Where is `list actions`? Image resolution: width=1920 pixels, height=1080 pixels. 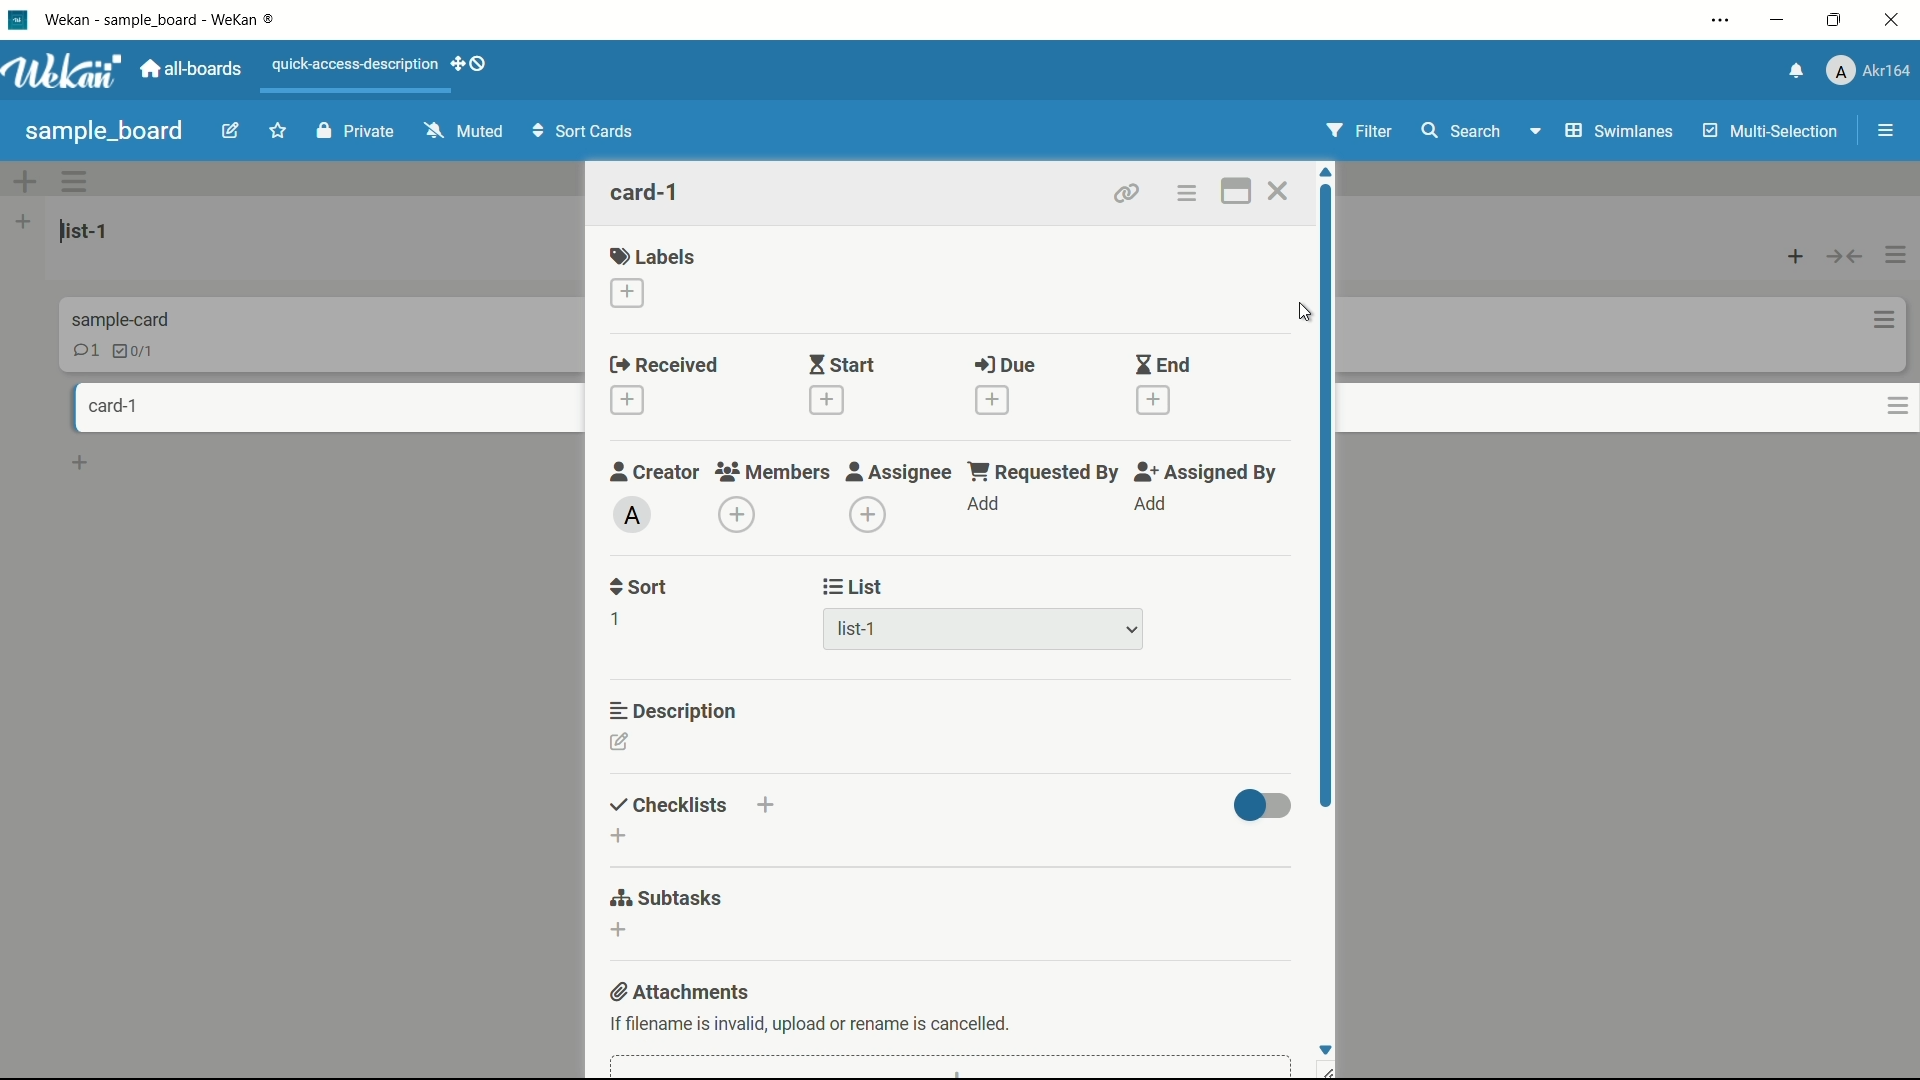
list actions is located at coordinates (1897, 251).